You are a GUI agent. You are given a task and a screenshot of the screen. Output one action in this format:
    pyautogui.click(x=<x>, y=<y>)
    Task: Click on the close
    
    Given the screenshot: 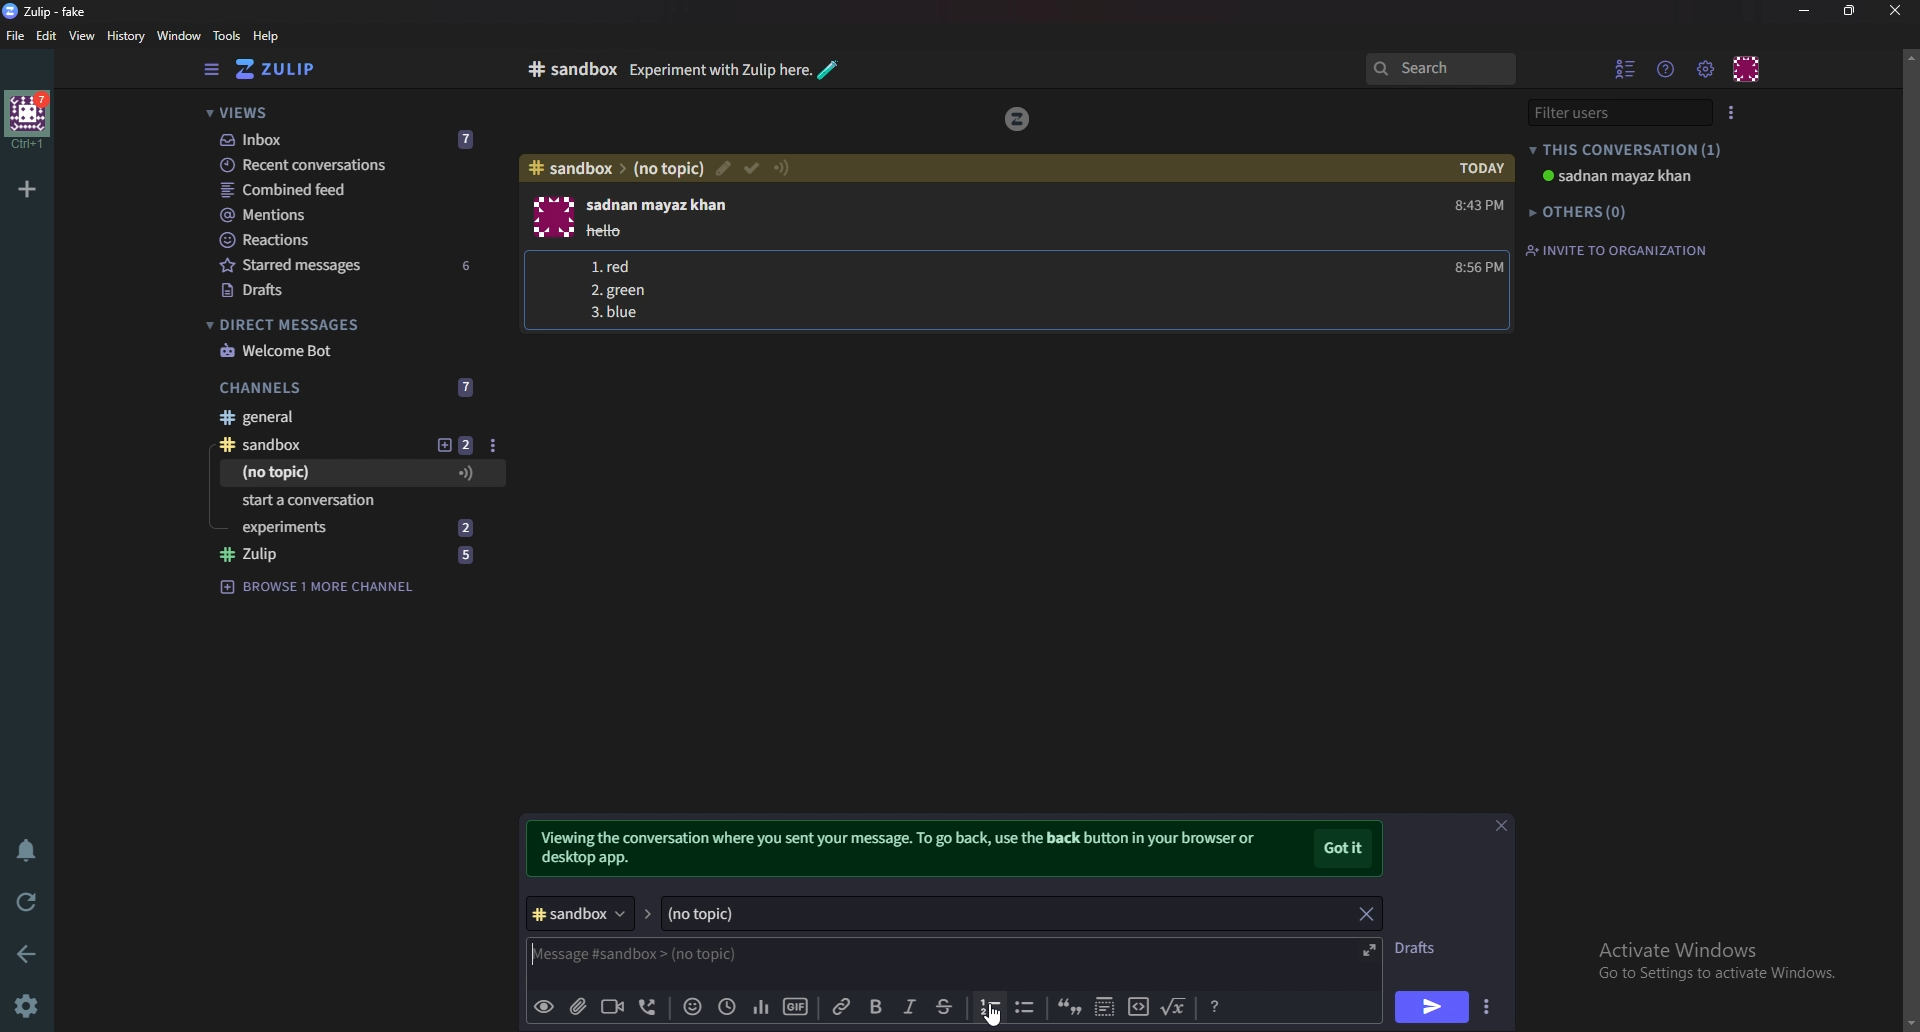 What is the action you would take?
    pyautogui.click(x=1895, y=10)
    